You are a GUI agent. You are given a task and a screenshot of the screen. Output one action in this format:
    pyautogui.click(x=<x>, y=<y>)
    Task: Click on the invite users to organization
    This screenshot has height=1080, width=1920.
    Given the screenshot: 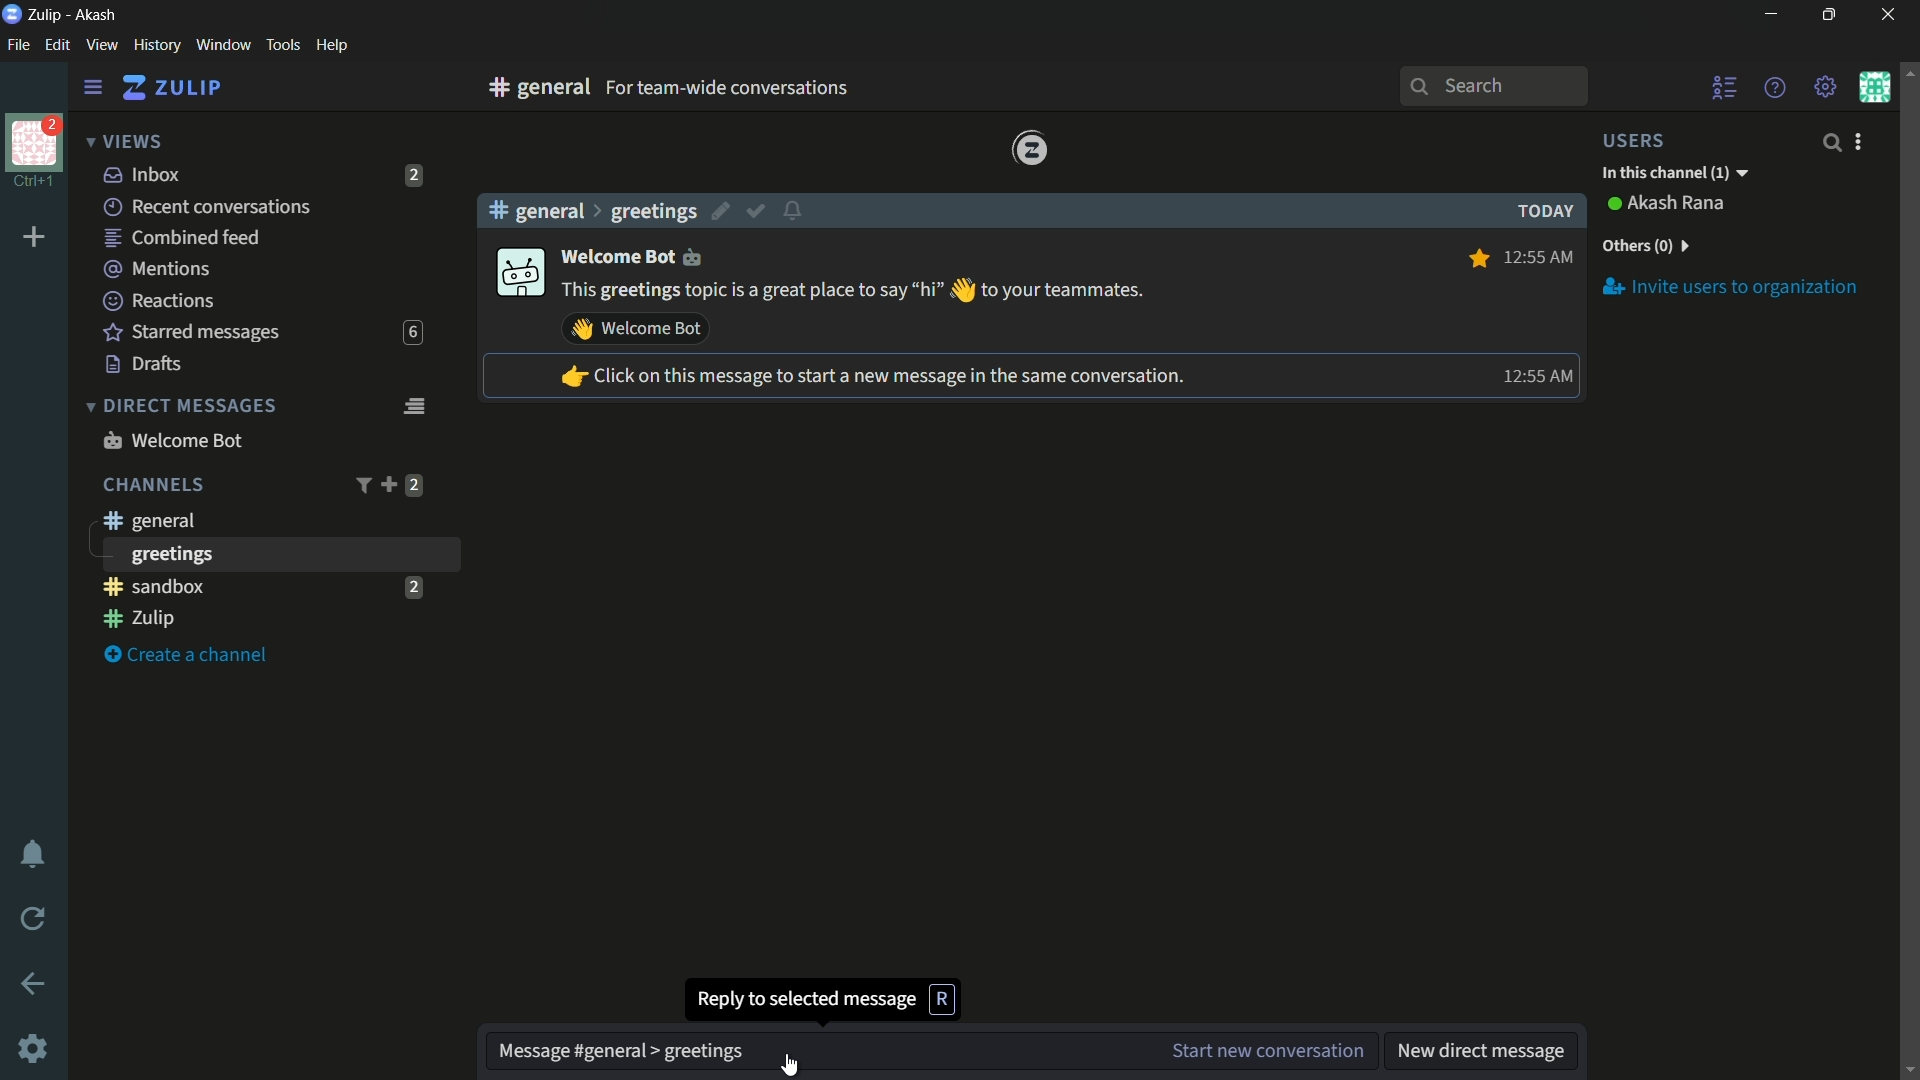 What is the action you would take?
    pyautogui.click(x=1731, y=286)
    